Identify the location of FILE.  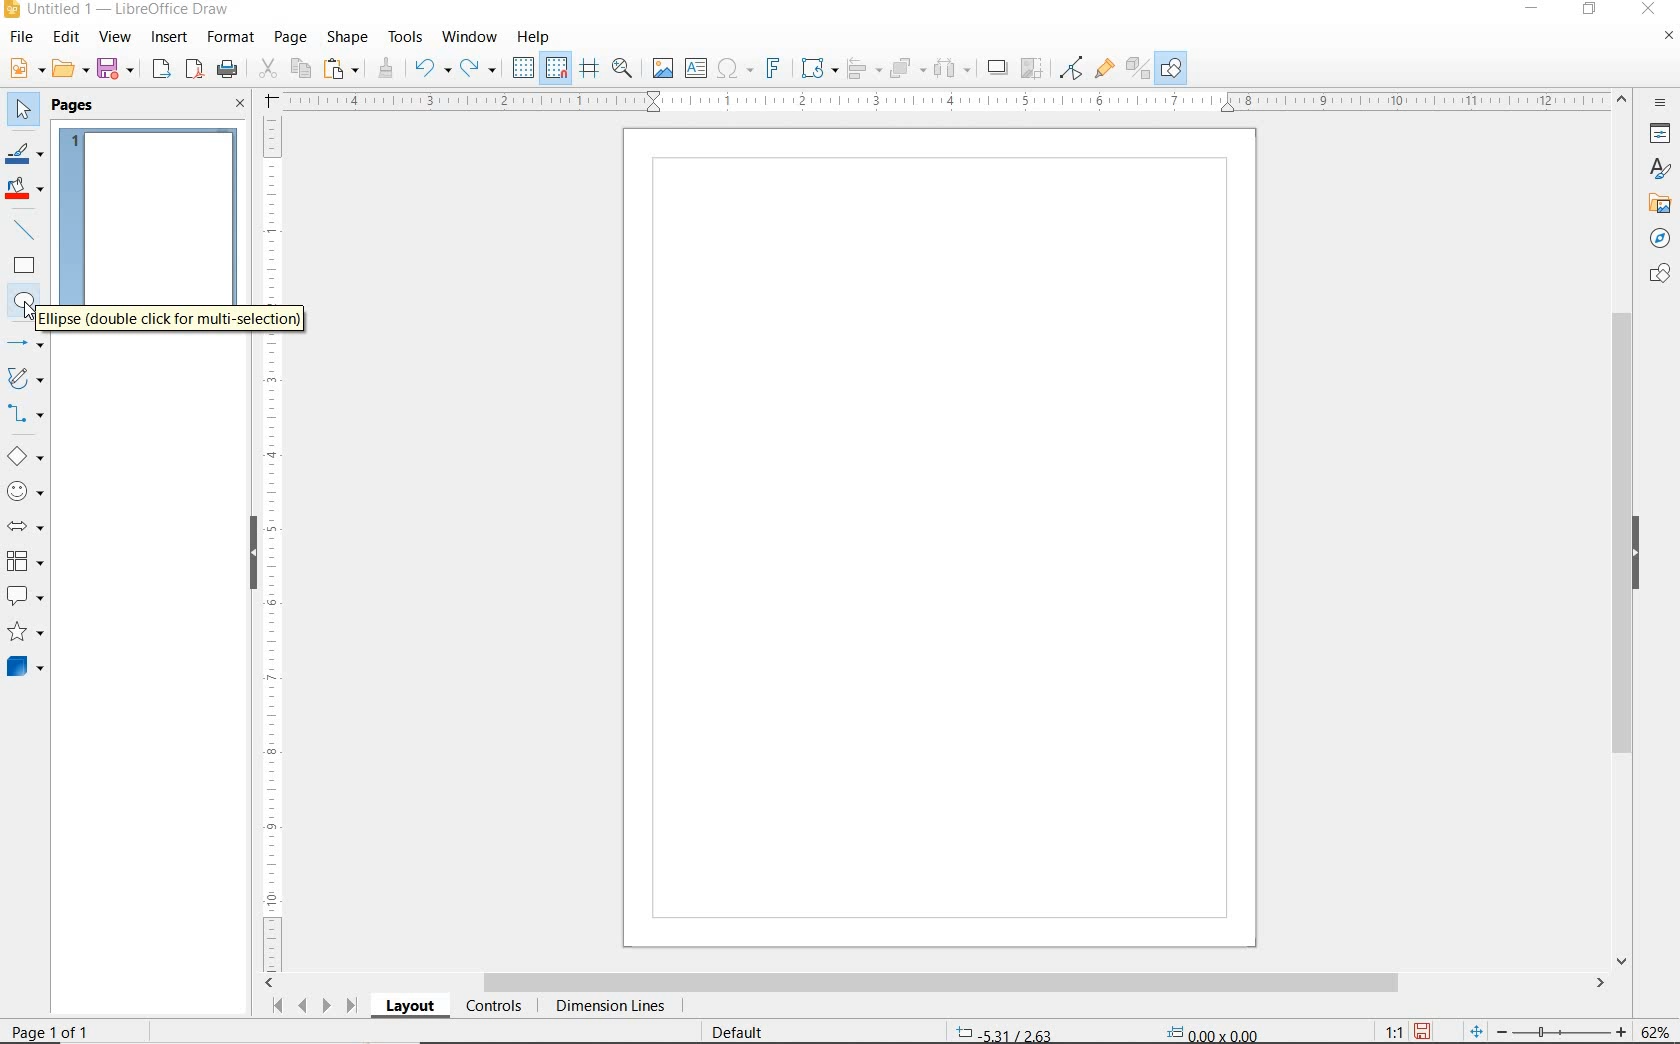
(23, 40).